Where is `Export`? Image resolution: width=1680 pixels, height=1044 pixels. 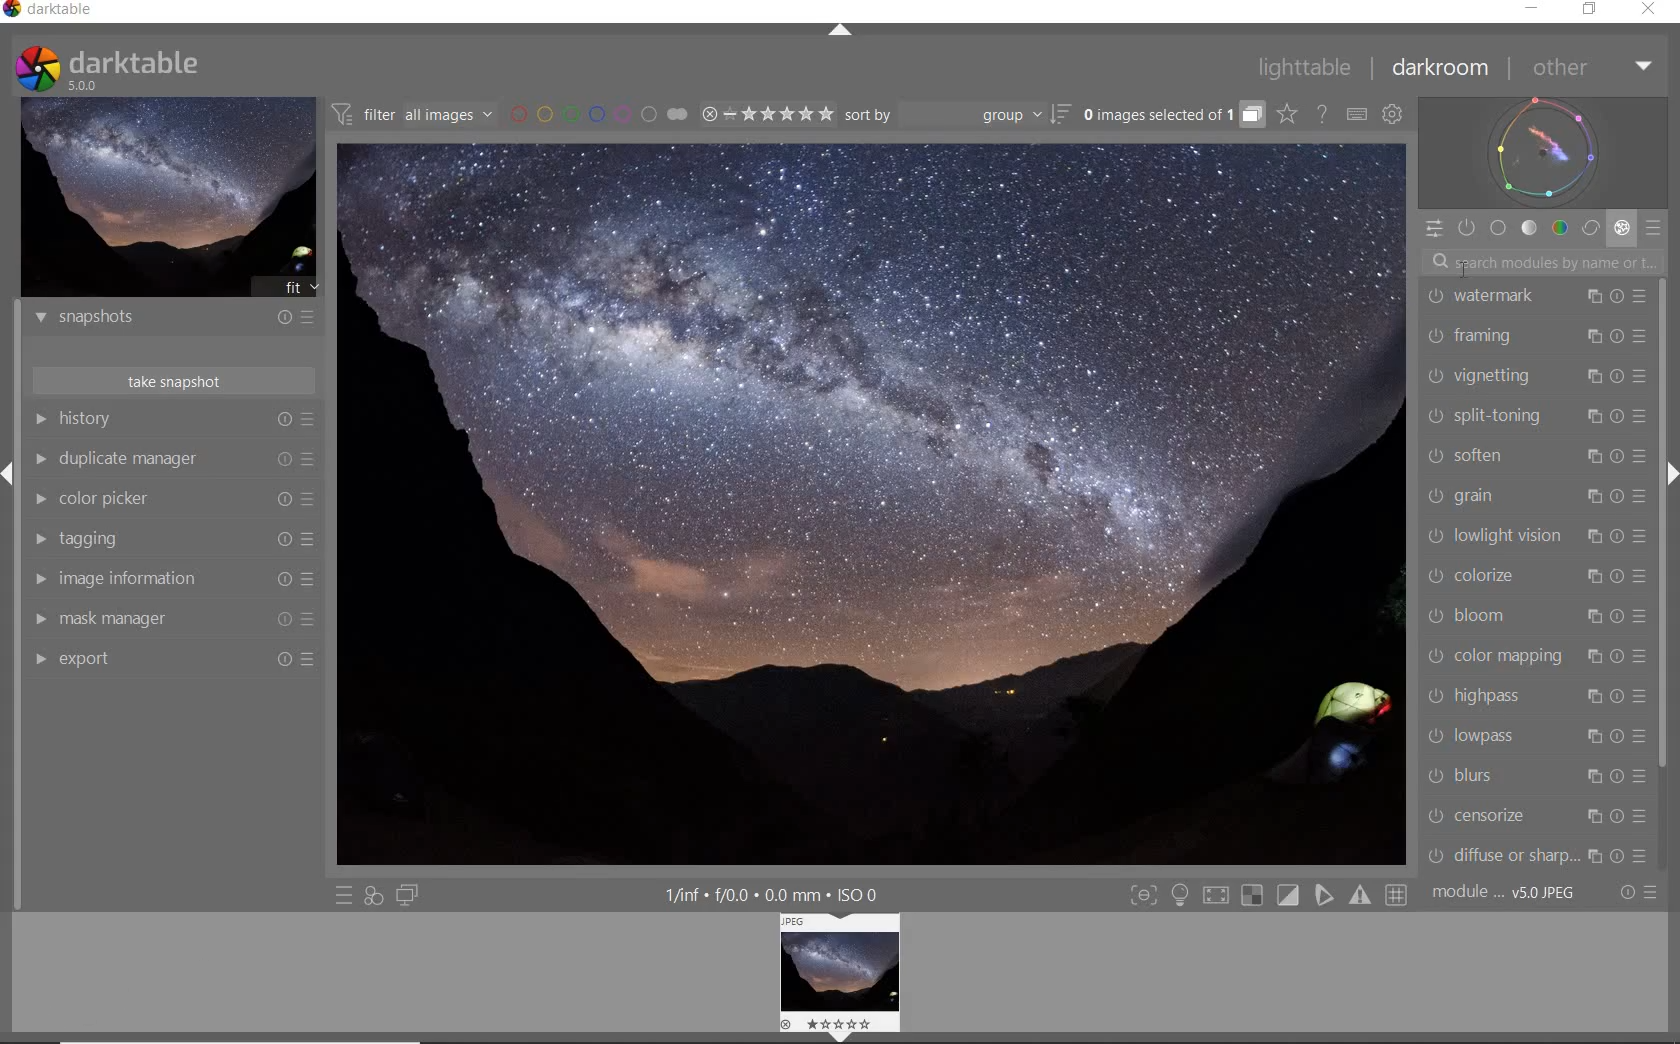 Export is located at coordinates (86, 659).